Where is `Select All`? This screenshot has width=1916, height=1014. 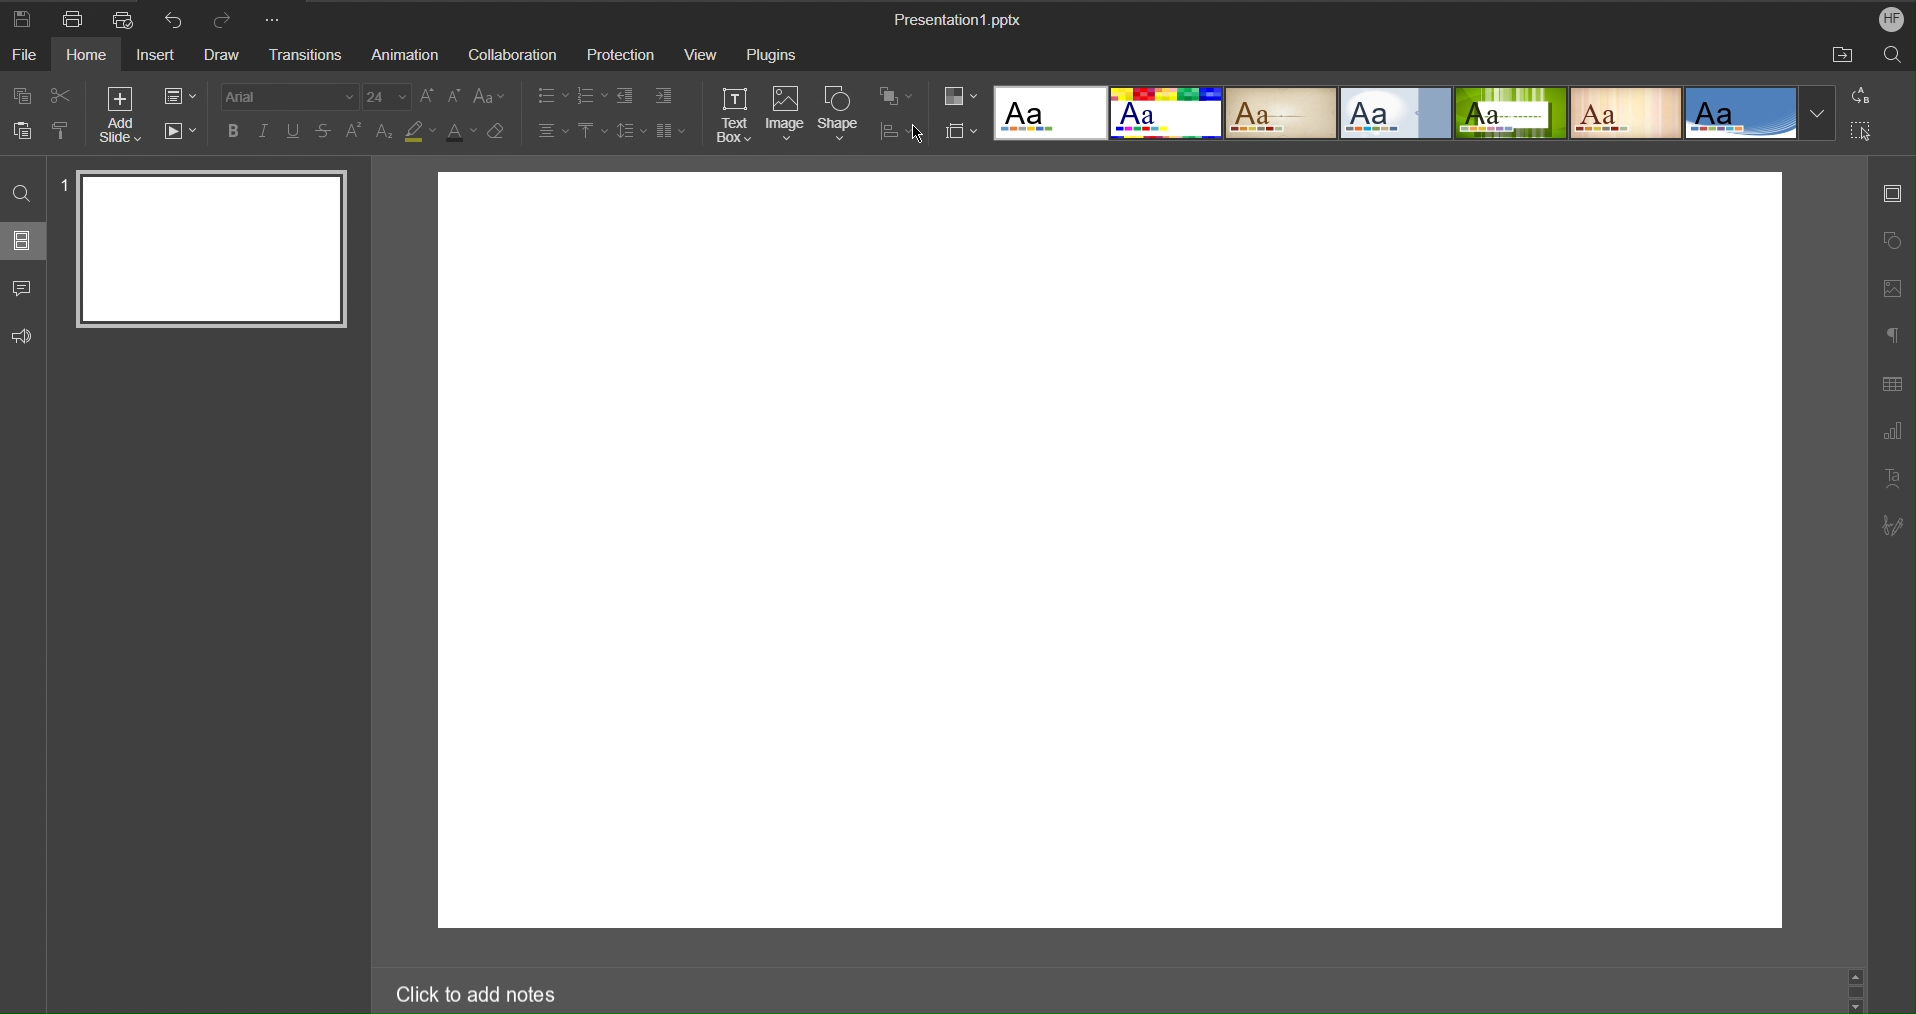 Select All is located at coordinates (1858, 130).